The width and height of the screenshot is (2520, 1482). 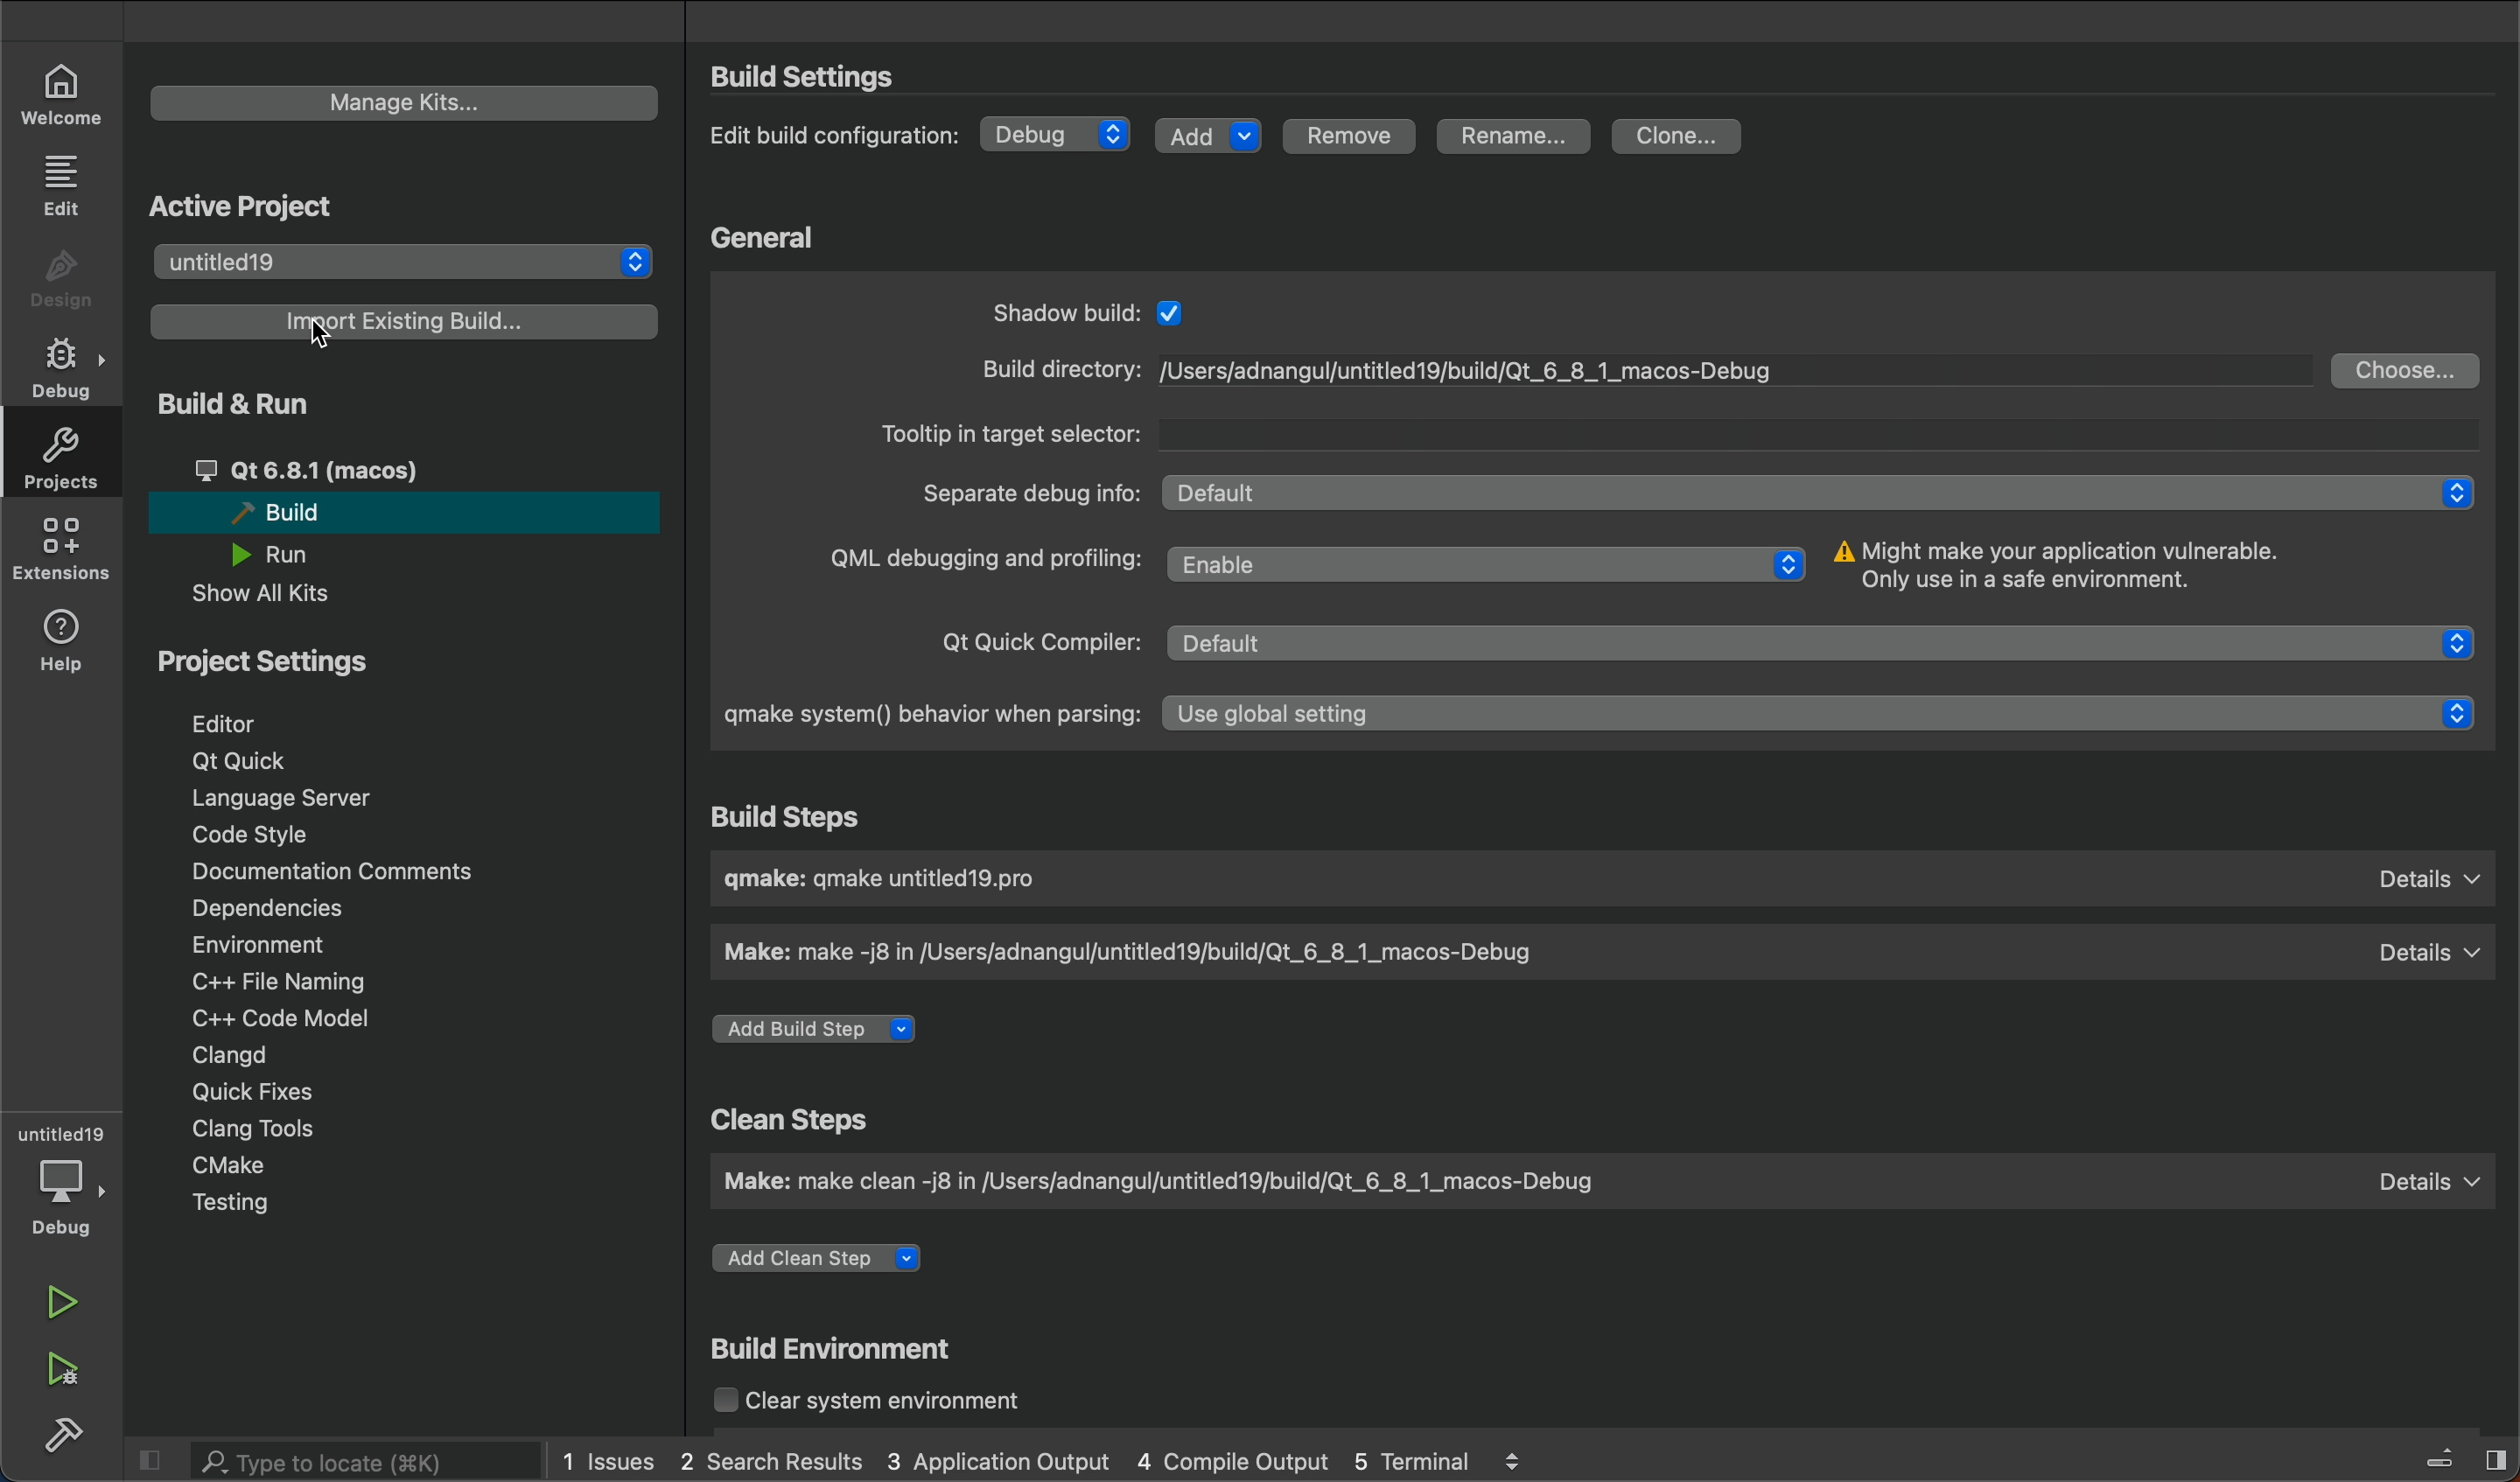 What do you see at coordinates (248, 1127) in the screenshot?
I see `clang tools` at bounding box center [248, 1127].